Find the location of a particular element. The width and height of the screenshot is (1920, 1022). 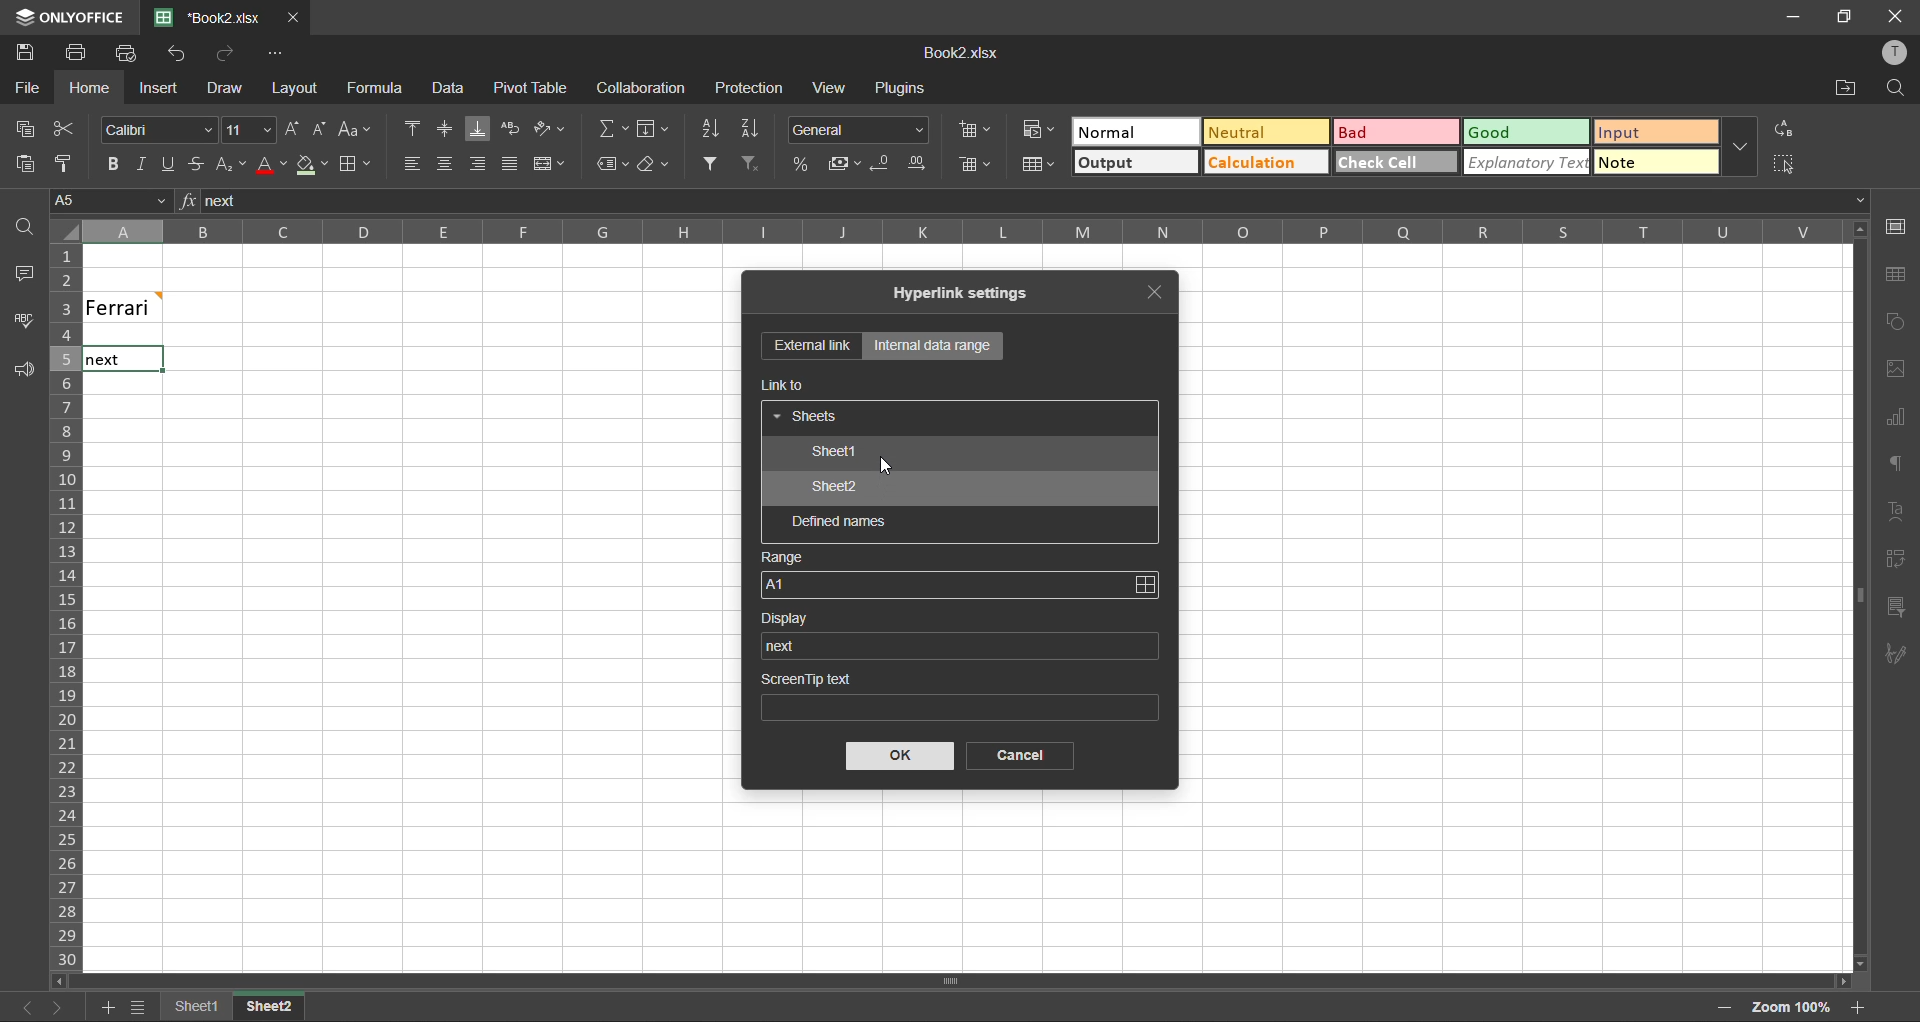

borders is located at coordinates (354, 165).